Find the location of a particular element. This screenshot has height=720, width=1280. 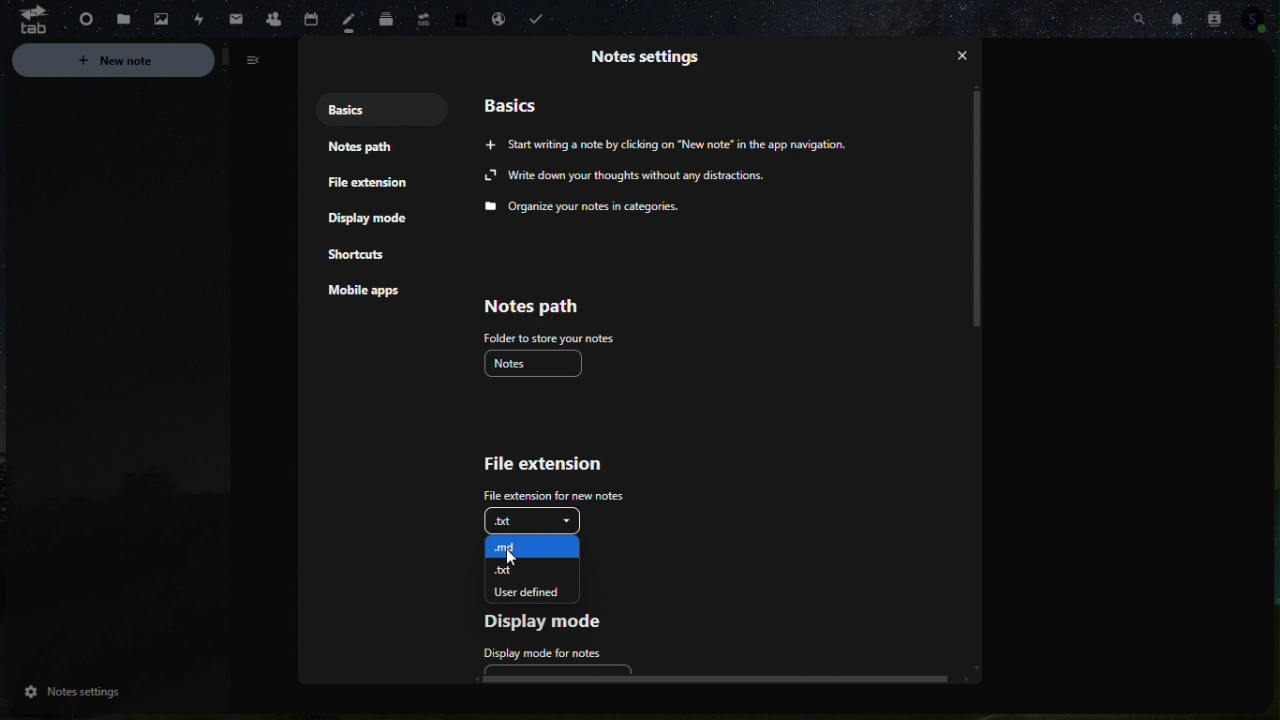

Photo is located at coordinates (155, 20).